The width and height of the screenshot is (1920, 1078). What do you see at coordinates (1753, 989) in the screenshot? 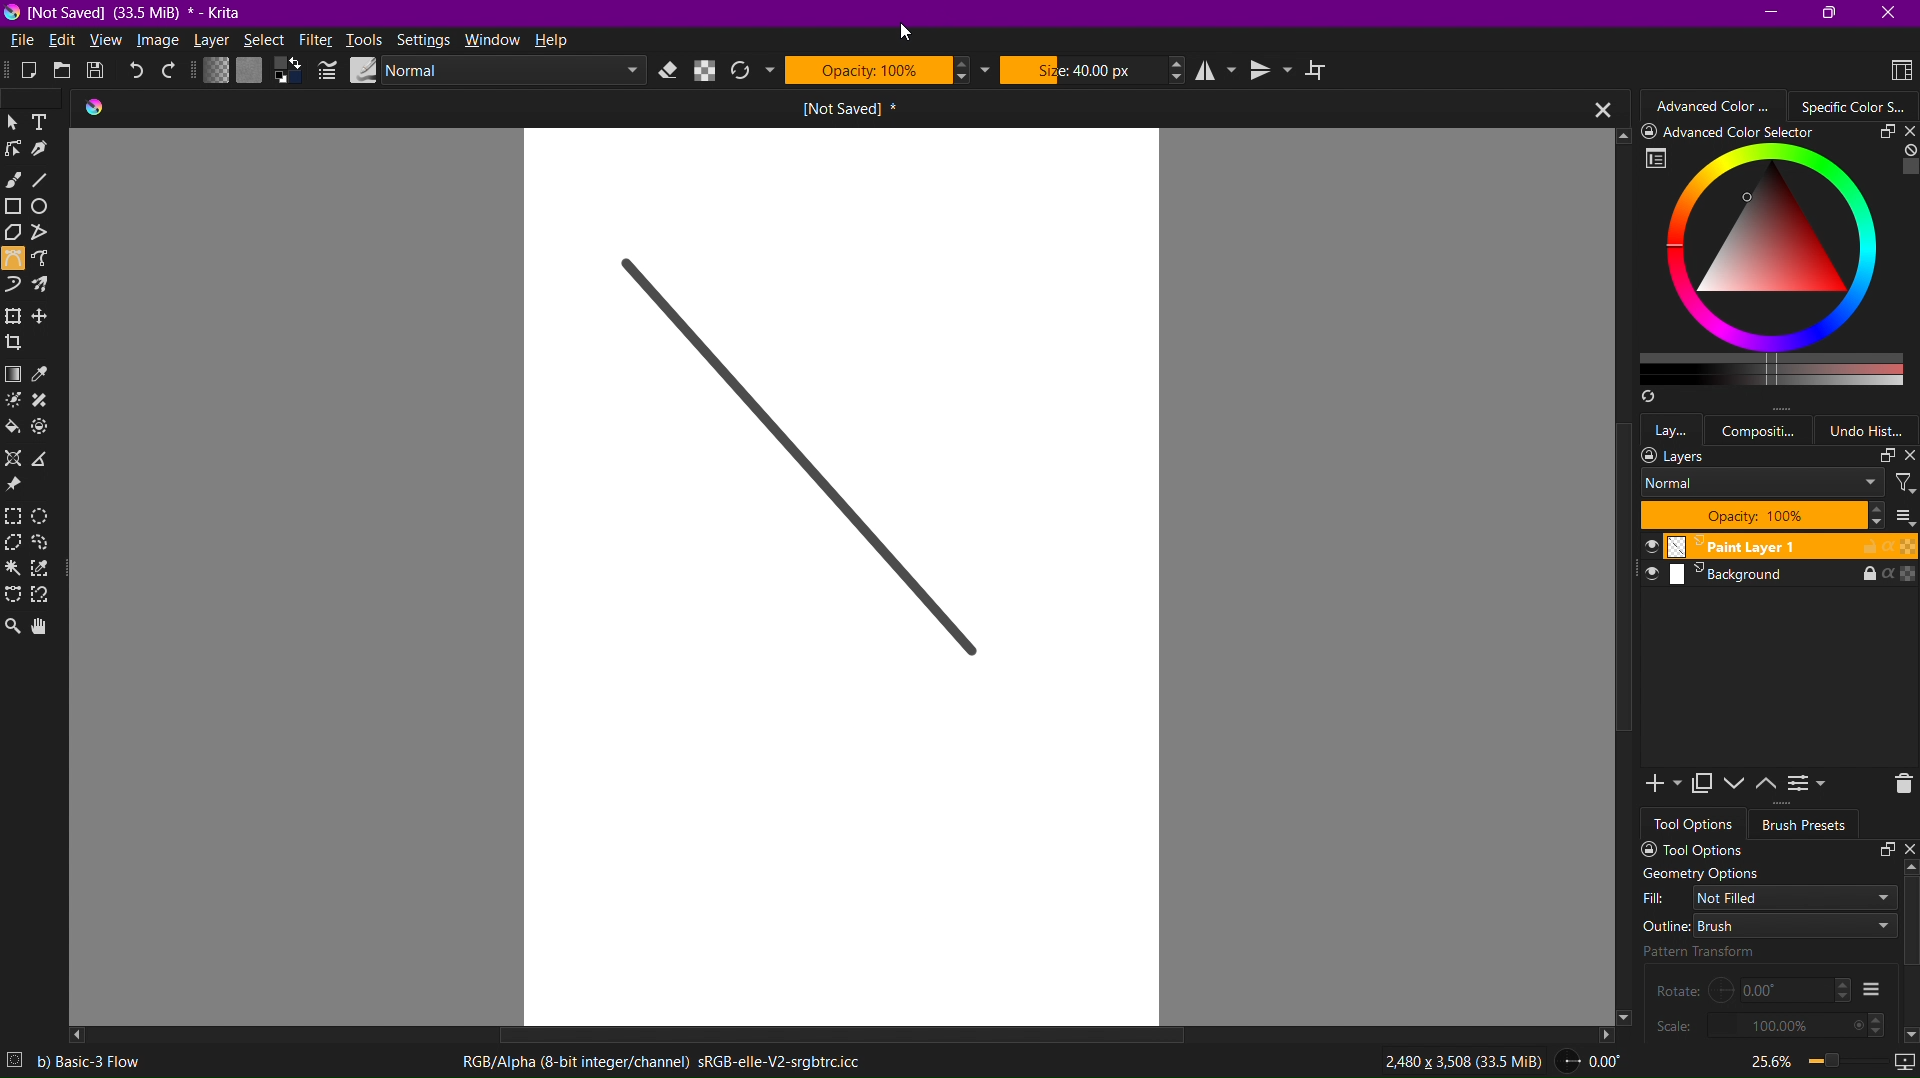
I see `Rotate` at bounding box center [1753, 989].